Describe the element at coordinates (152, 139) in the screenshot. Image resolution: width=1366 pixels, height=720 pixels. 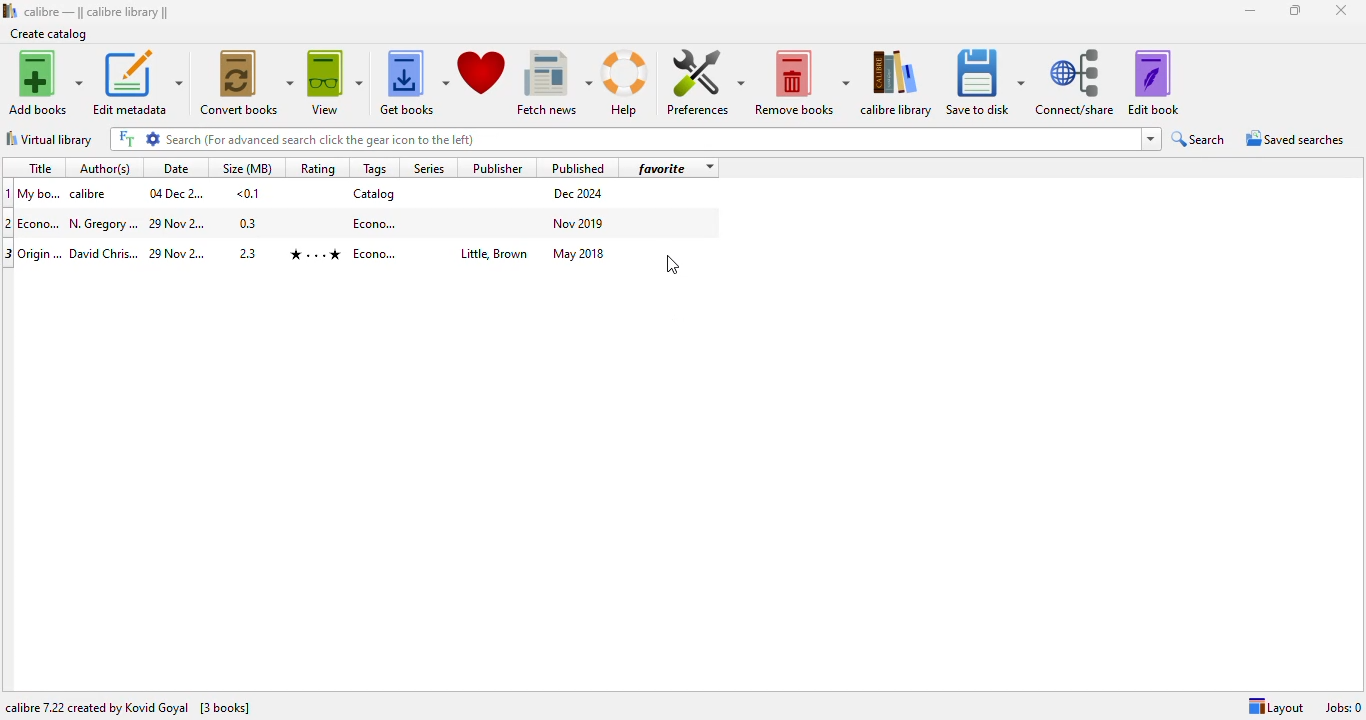
I see `settings` at that location.